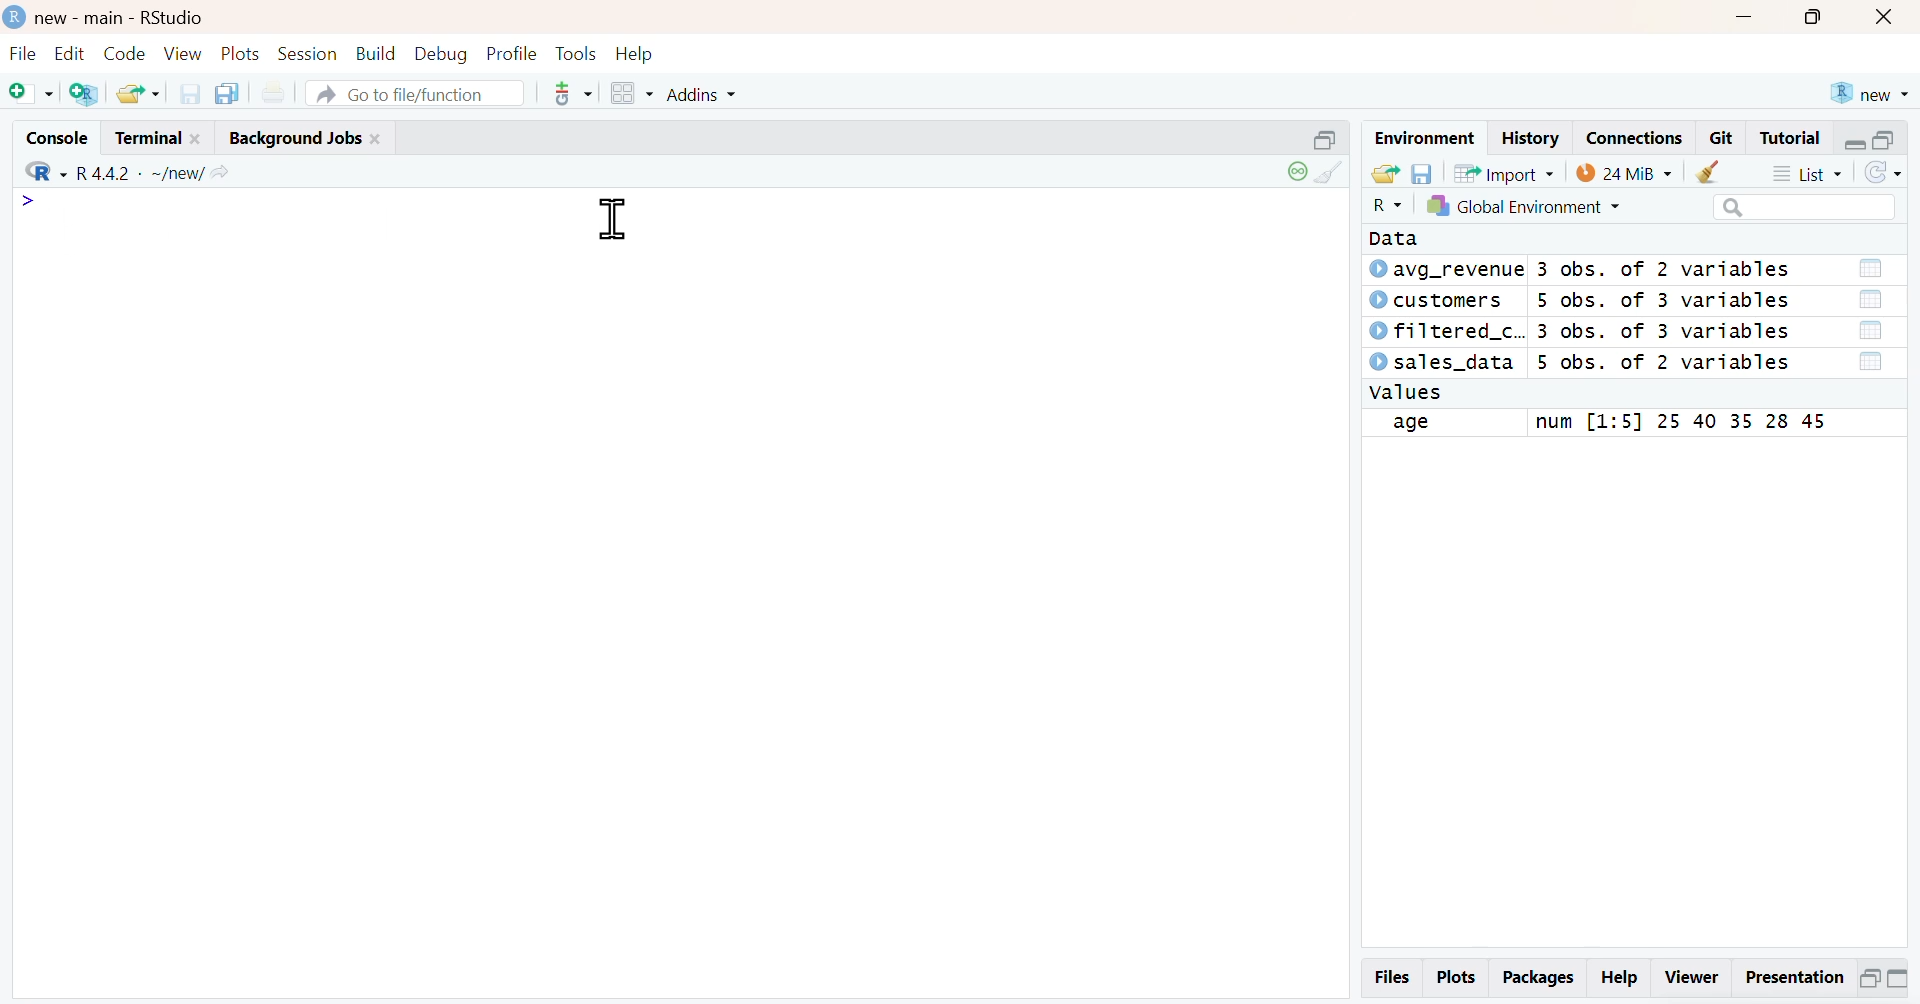 Image resolution: width=1920 pixels, height=1004 pixels. I want to click on search, so click(1805, 208).